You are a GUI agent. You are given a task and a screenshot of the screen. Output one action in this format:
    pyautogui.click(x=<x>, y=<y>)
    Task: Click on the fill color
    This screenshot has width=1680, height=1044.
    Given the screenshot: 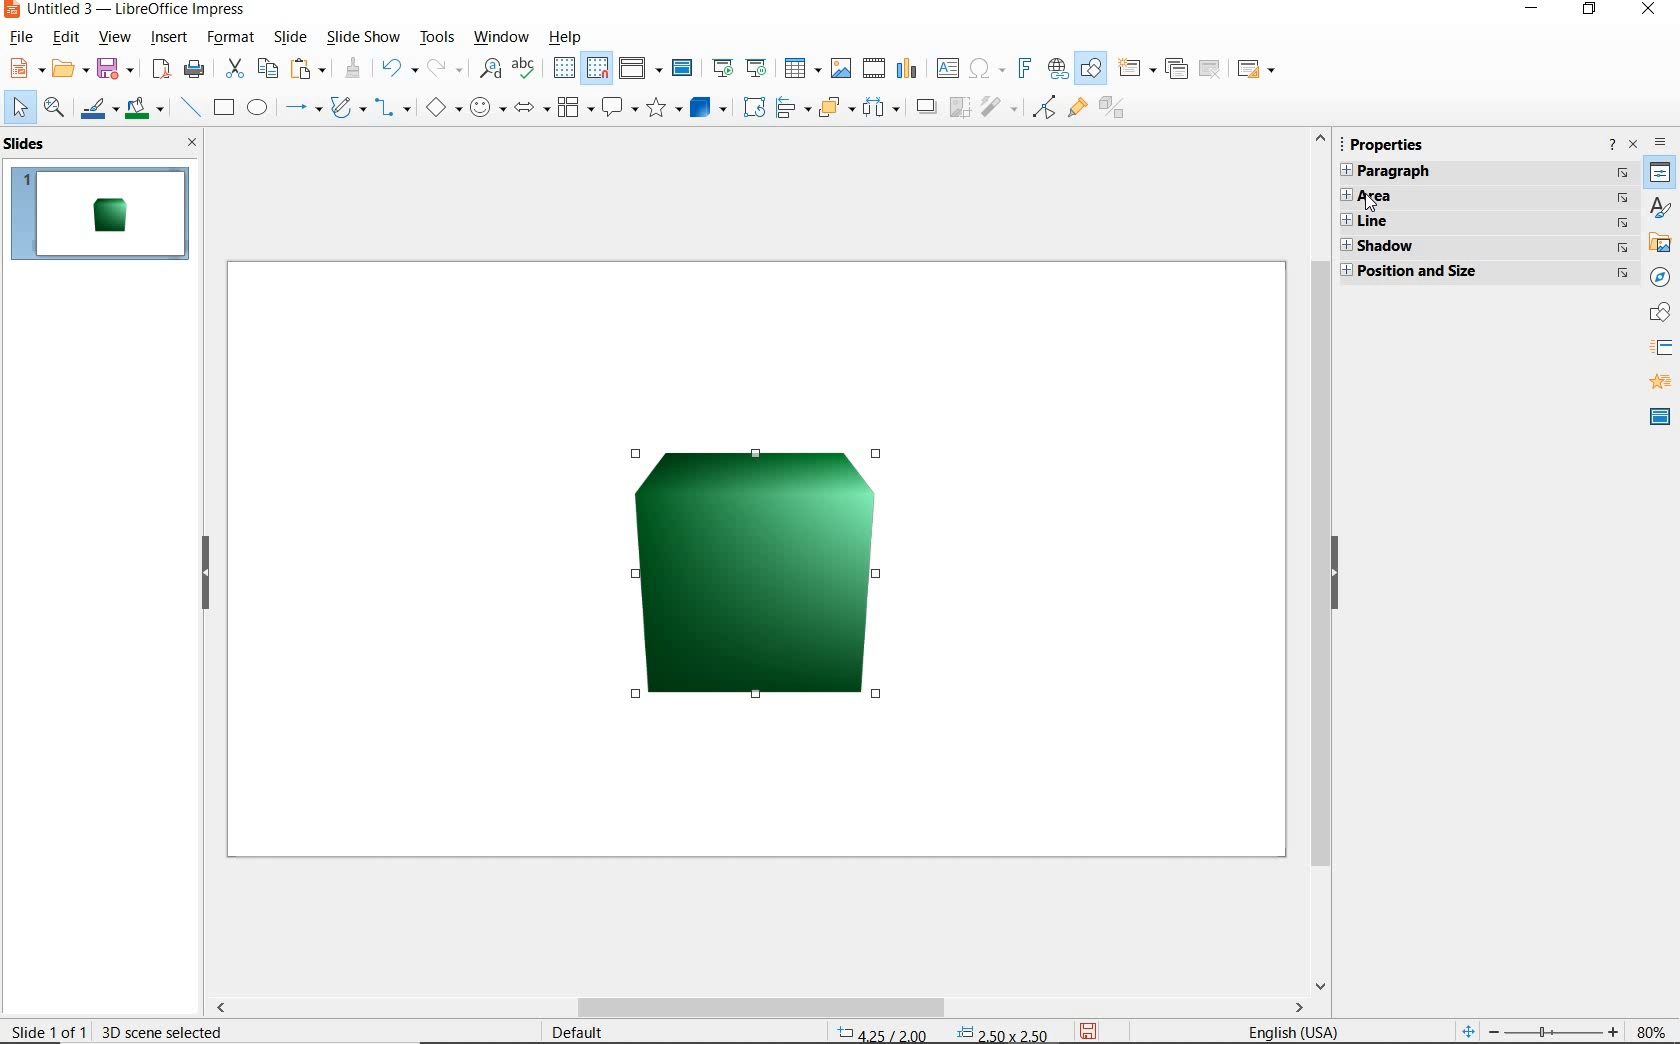 What is the action you would take?
    pyautogui.click(x=145, y=110)
    